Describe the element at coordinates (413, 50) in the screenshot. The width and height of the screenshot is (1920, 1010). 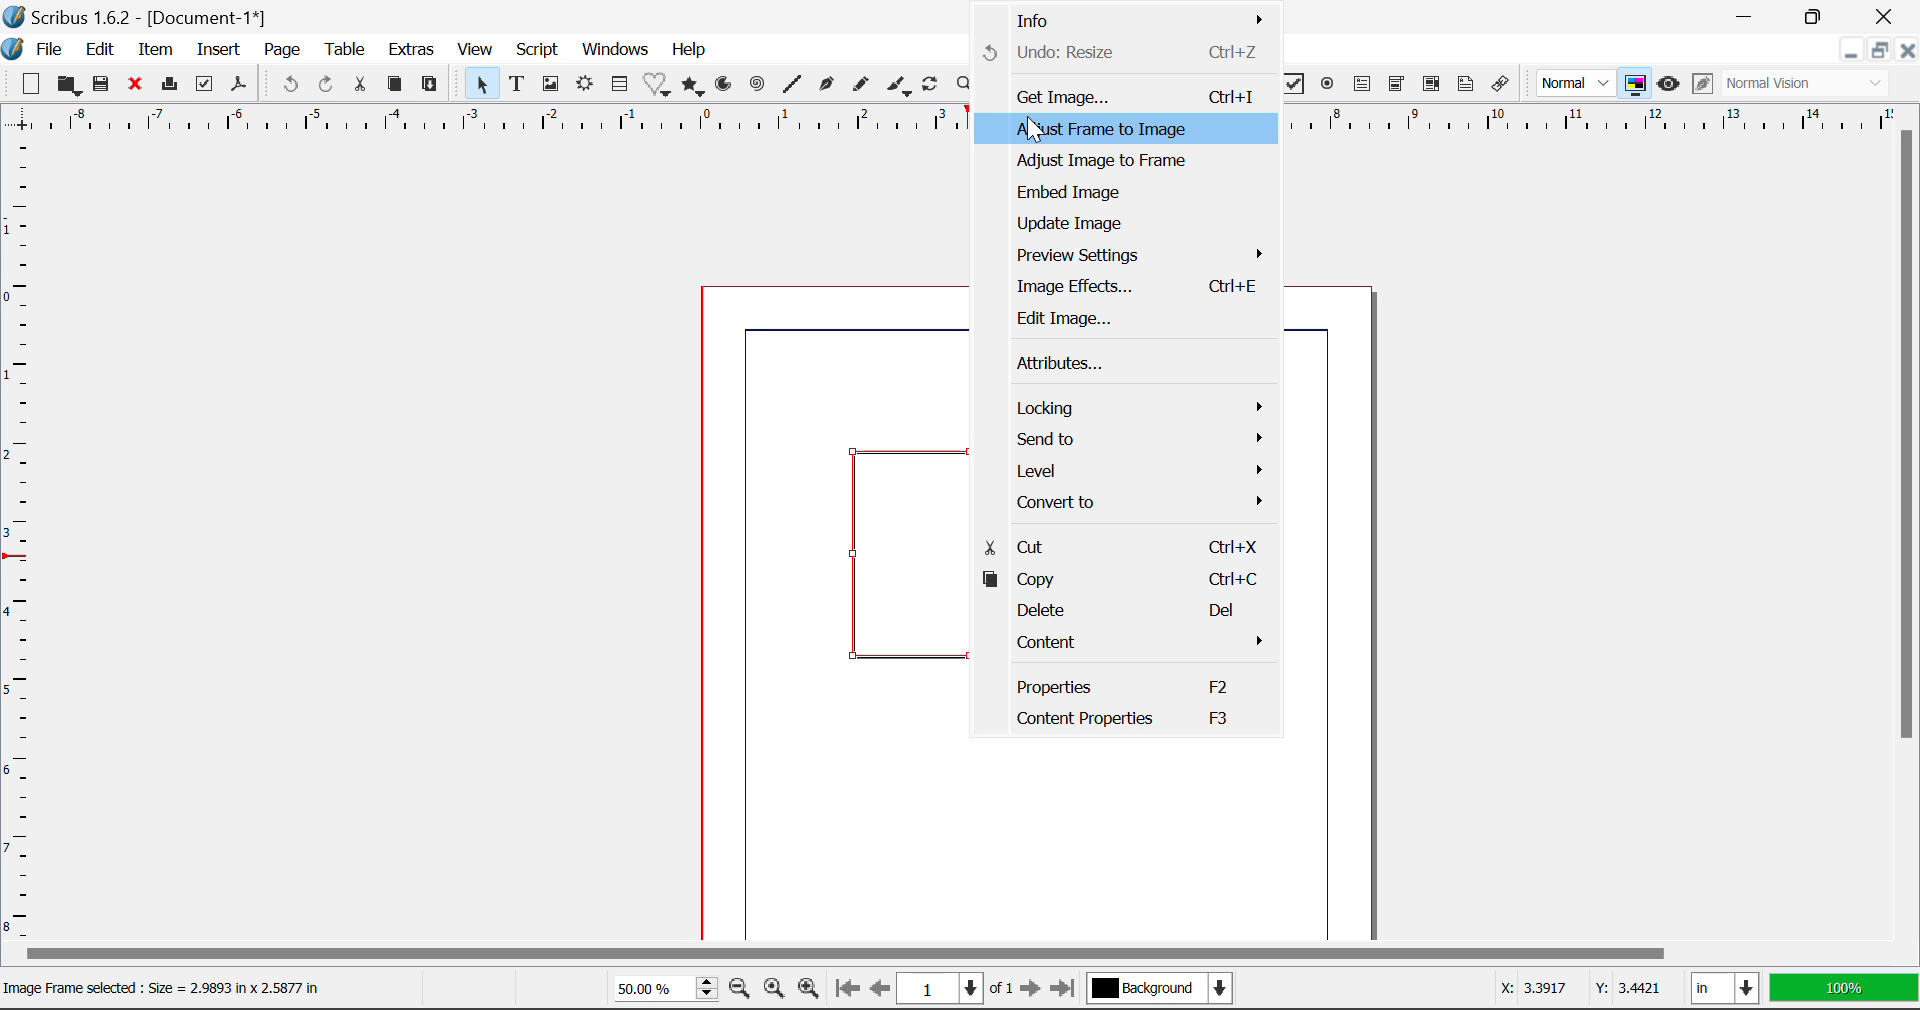
I see `Extras` at that location.